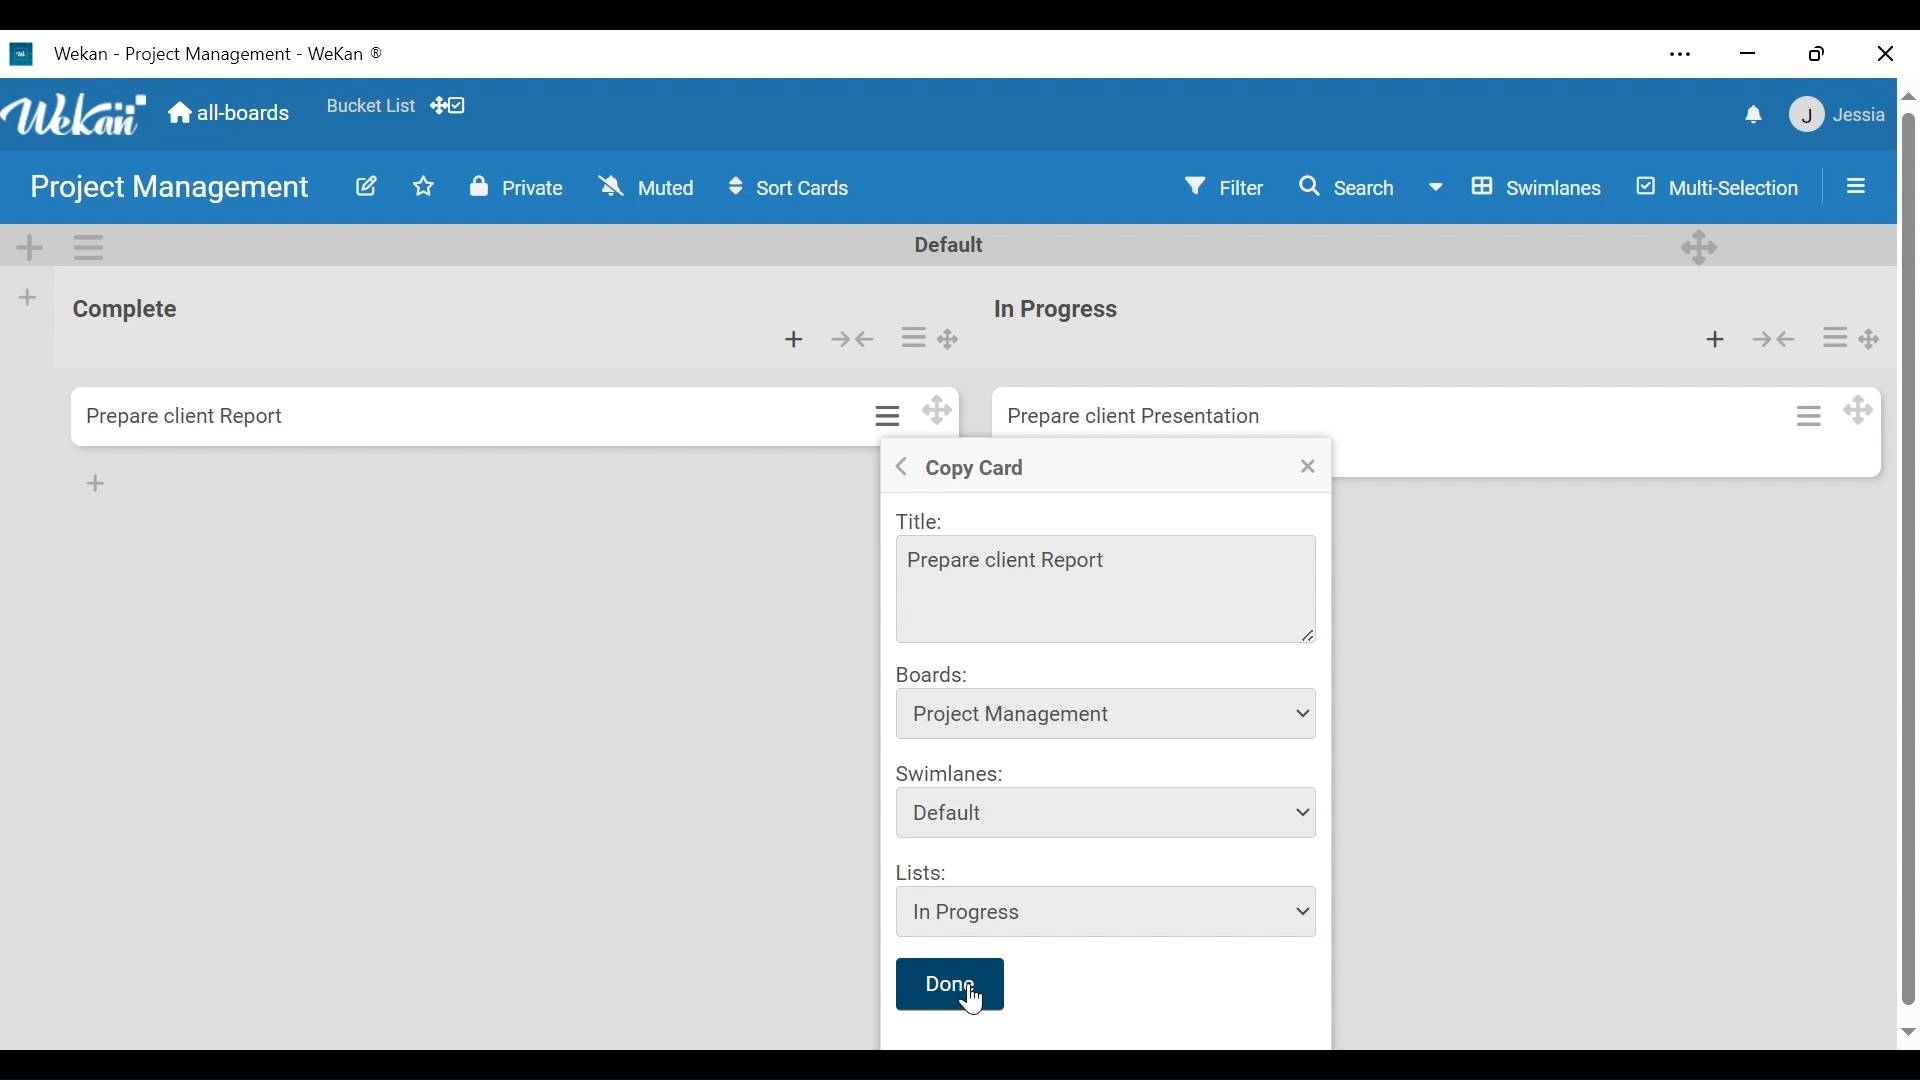 This screenshot has height=1080, width=1920. I want to click on Sort Cards, so click(789, 187).